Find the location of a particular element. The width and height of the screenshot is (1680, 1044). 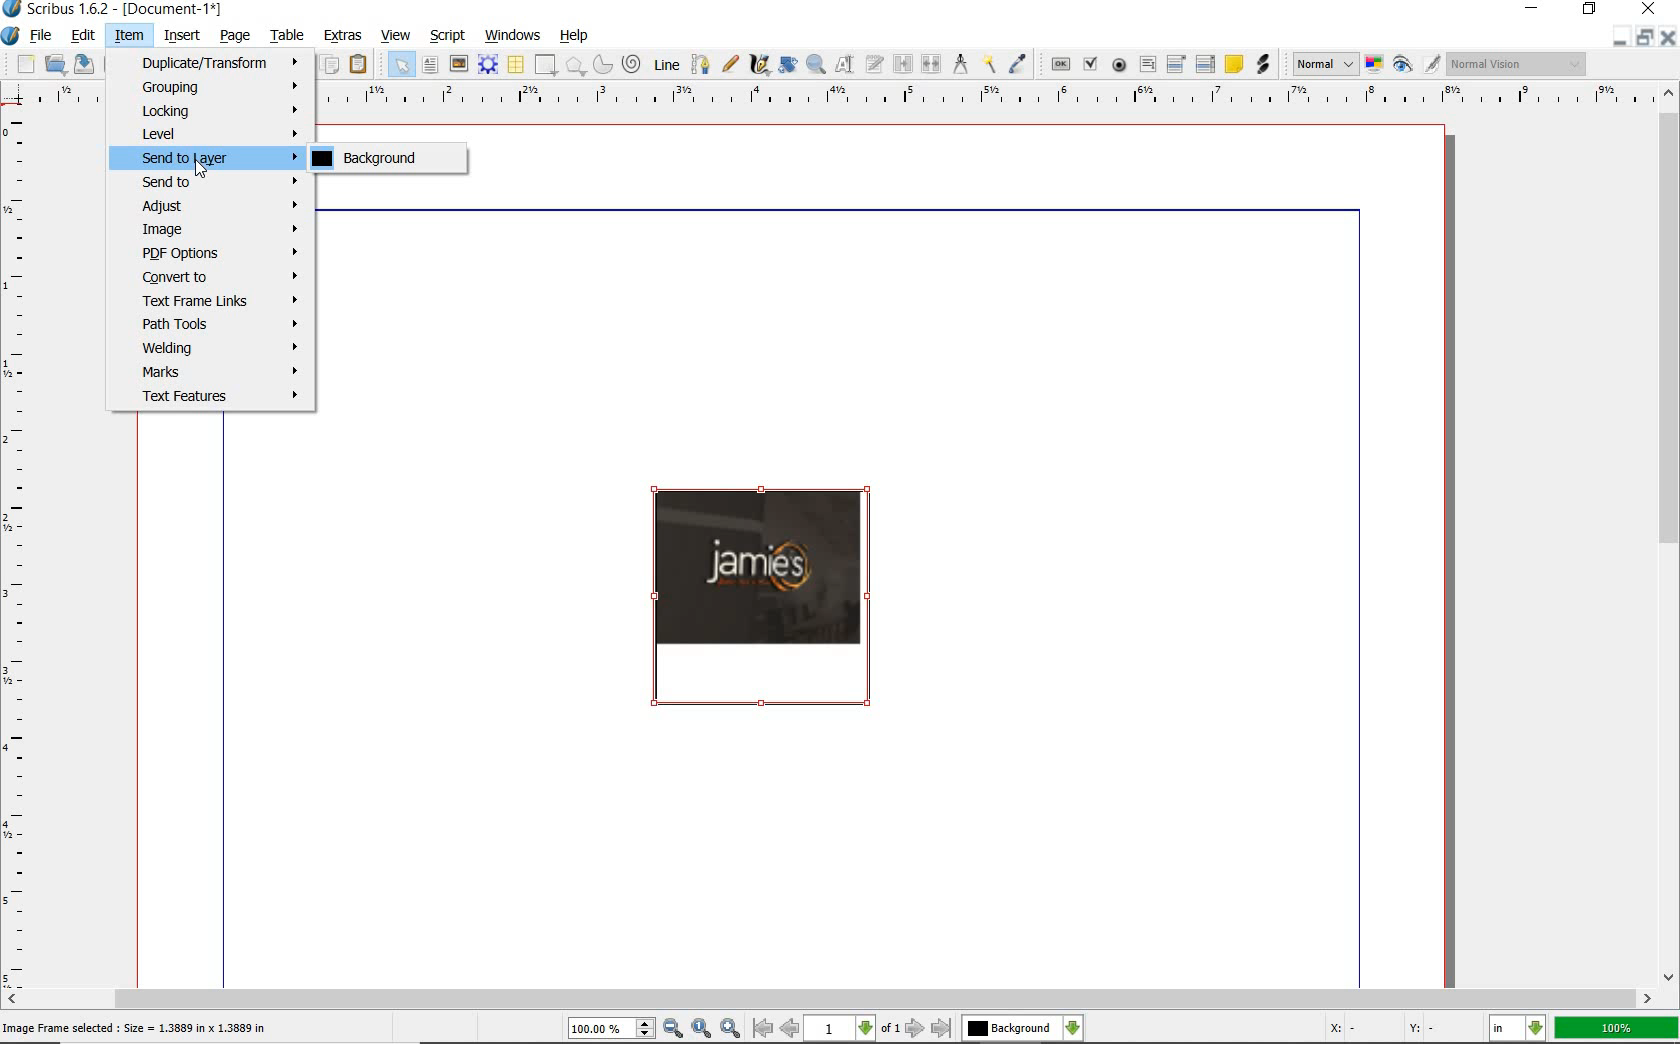

pdf push button is located at coordinates (1060, 66).